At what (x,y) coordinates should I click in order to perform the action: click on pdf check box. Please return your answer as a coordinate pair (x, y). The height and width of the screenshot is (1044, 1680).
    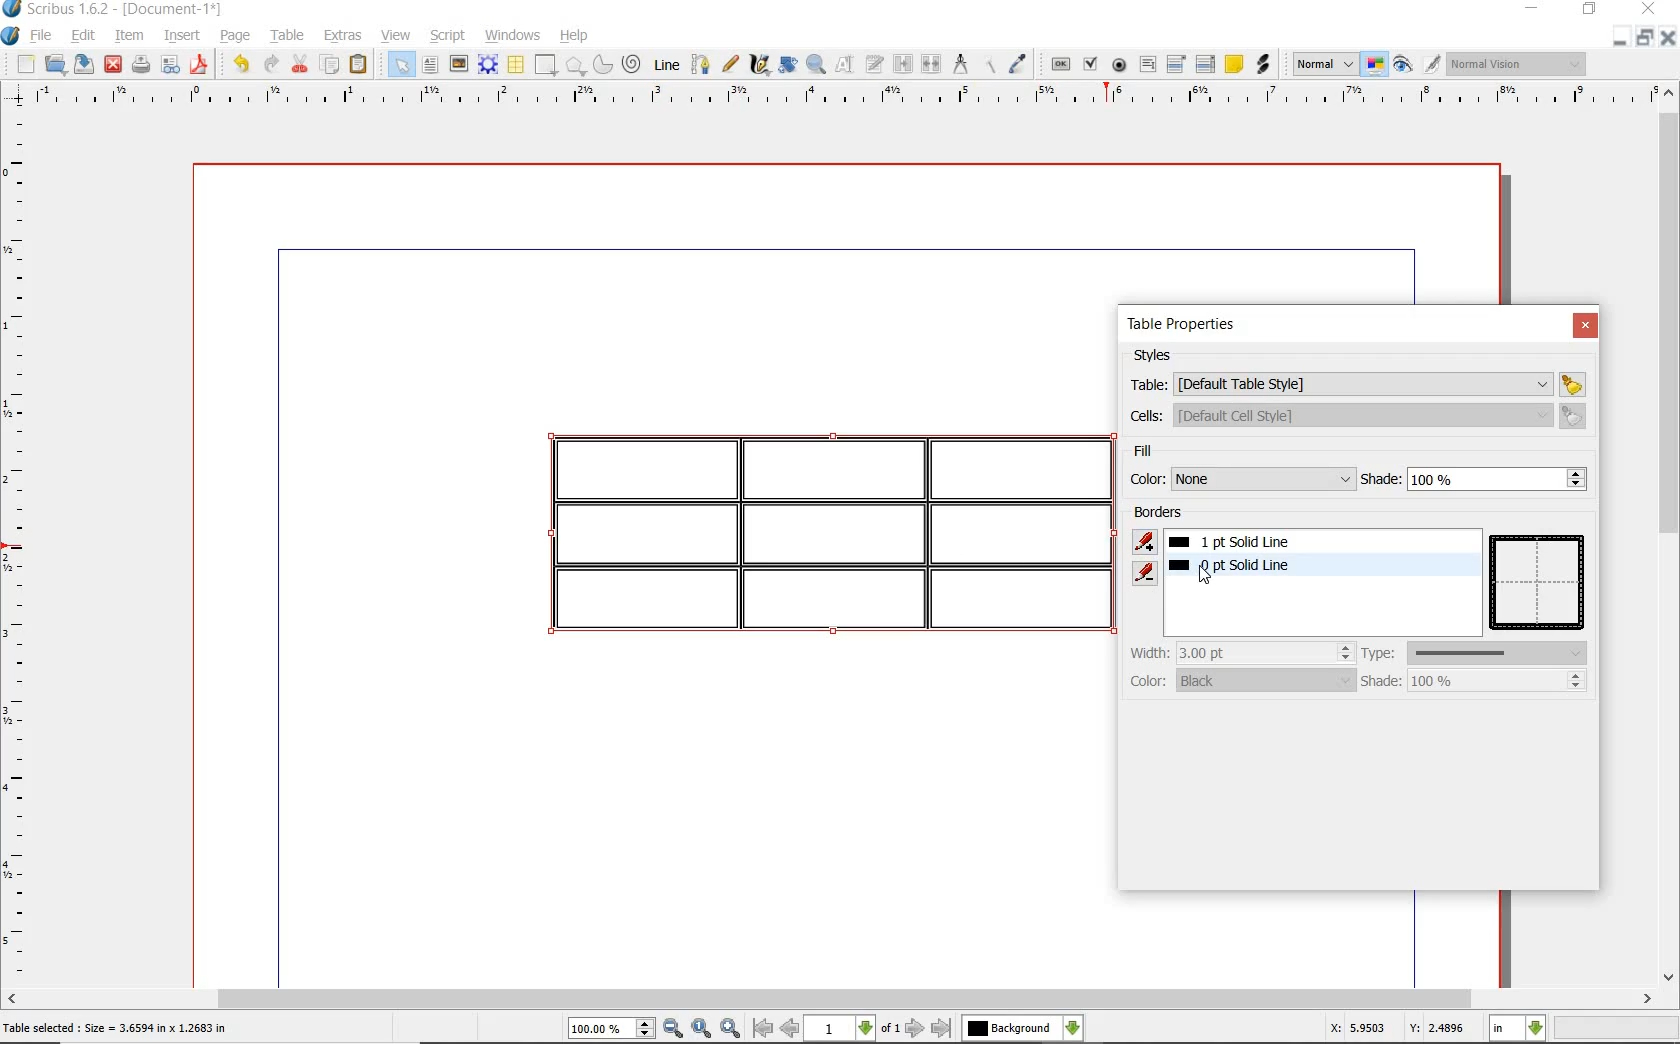
    Looking at the image, I should click on (1092, 66).